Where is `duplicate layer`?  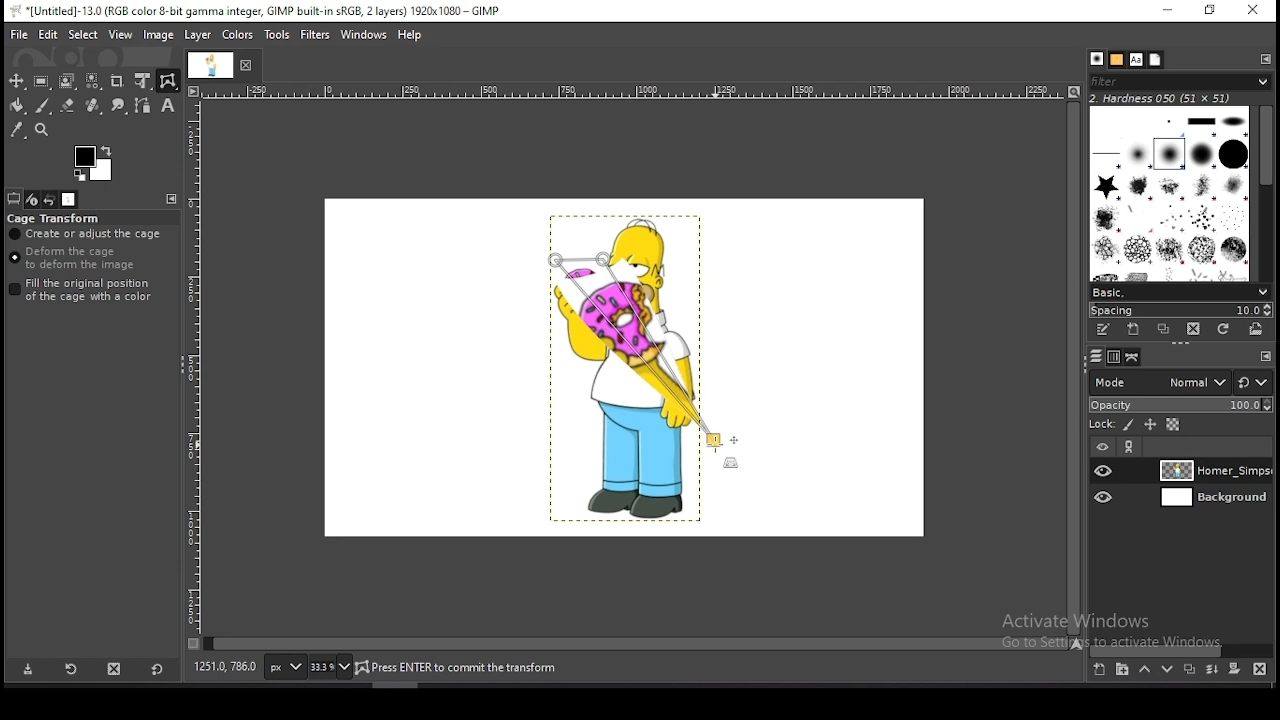 duplicate layer is located at coordinates (1189, 672).